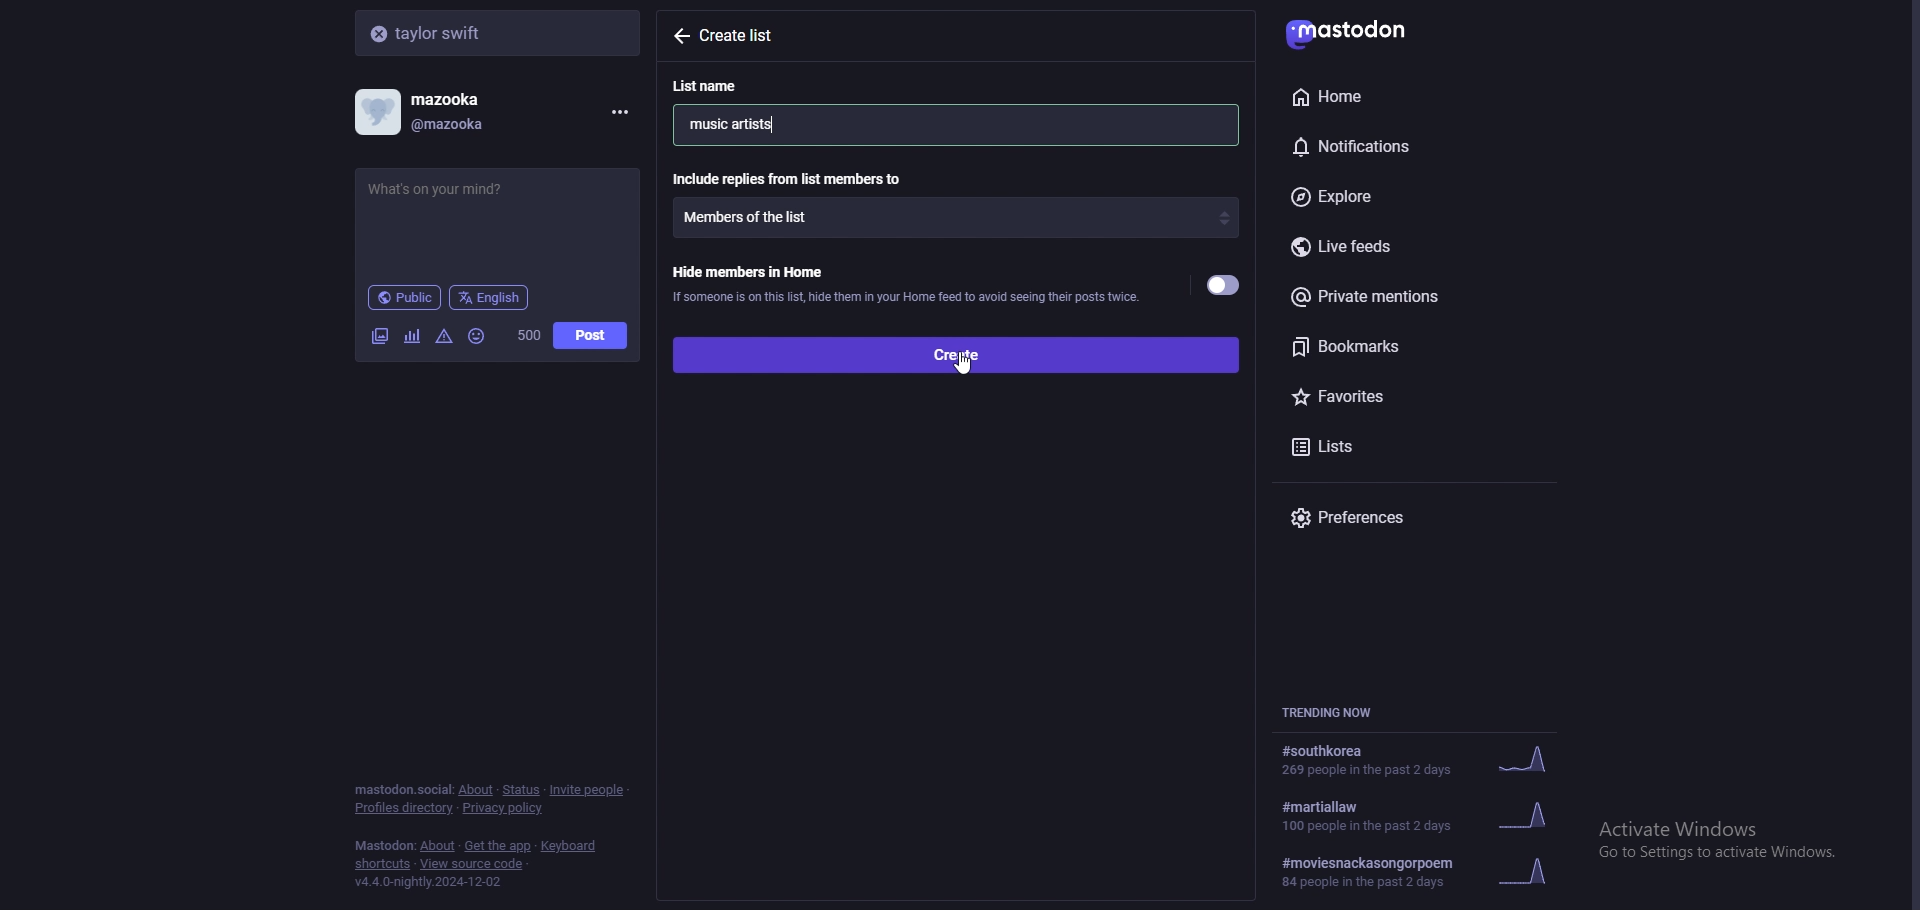 This screenshot has height=910, width=1920. Describe the element at coordinates (412, 336) in the screenshot. I see `poll` at that location.